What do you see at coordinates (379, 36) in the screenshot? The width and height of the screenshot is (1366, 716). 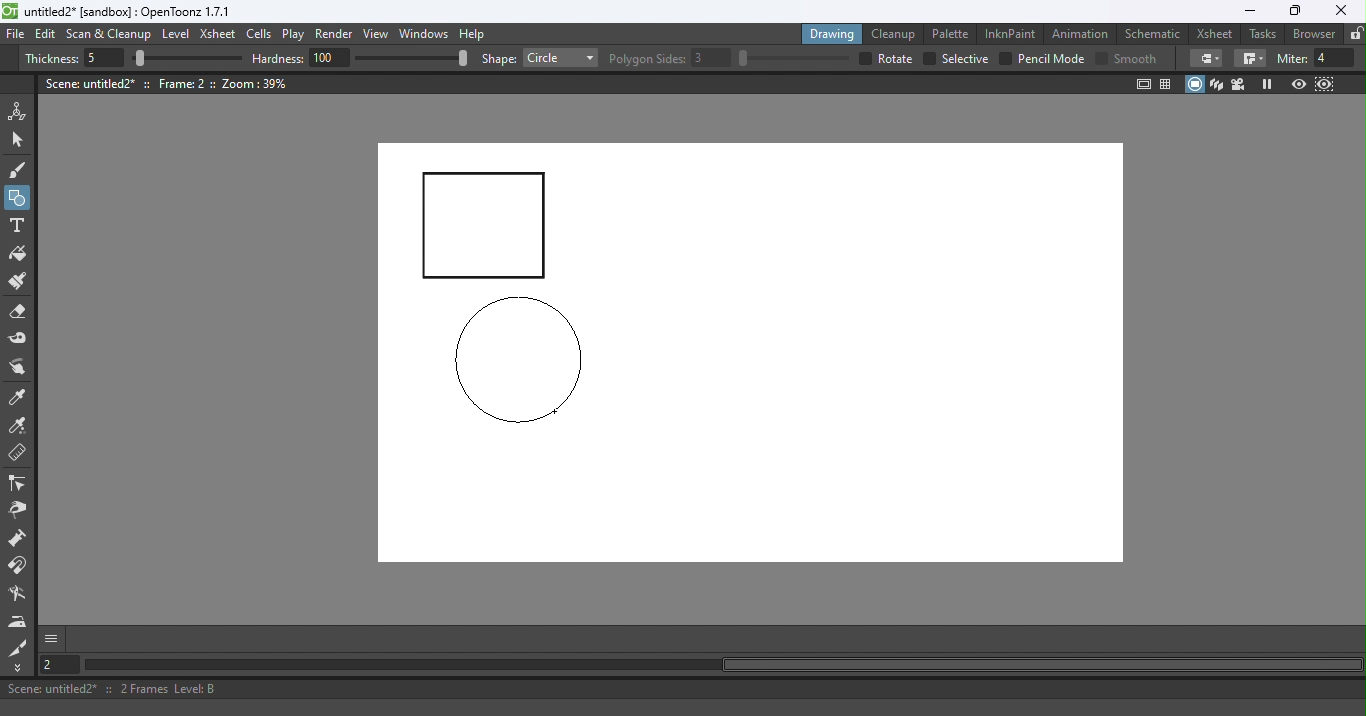 I see `View` at bounding box center [379, 36].